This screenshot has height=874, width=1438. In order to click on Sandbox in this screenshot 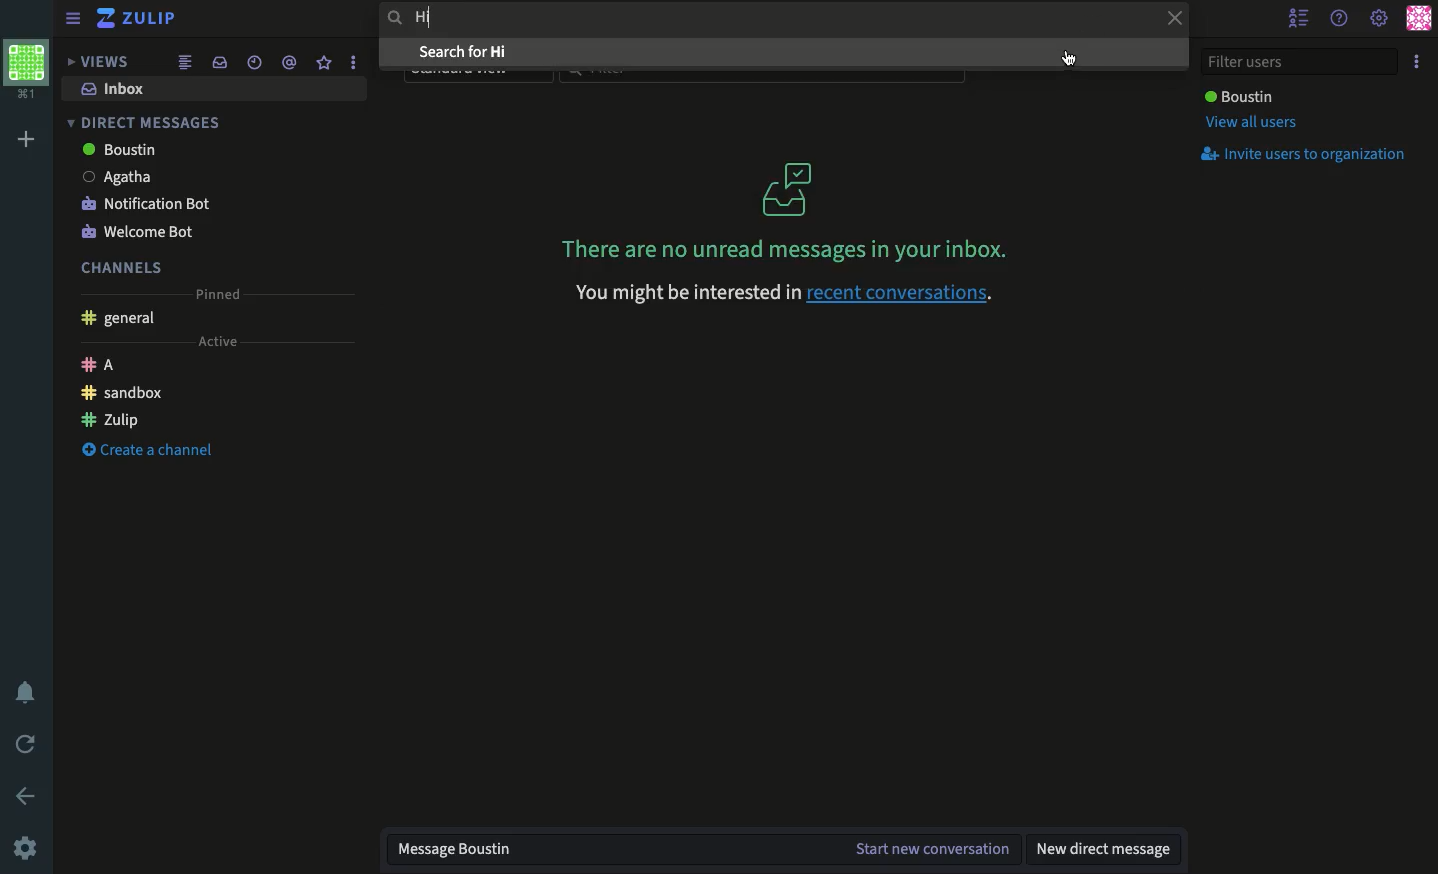, I will do `click(123, 393)`.